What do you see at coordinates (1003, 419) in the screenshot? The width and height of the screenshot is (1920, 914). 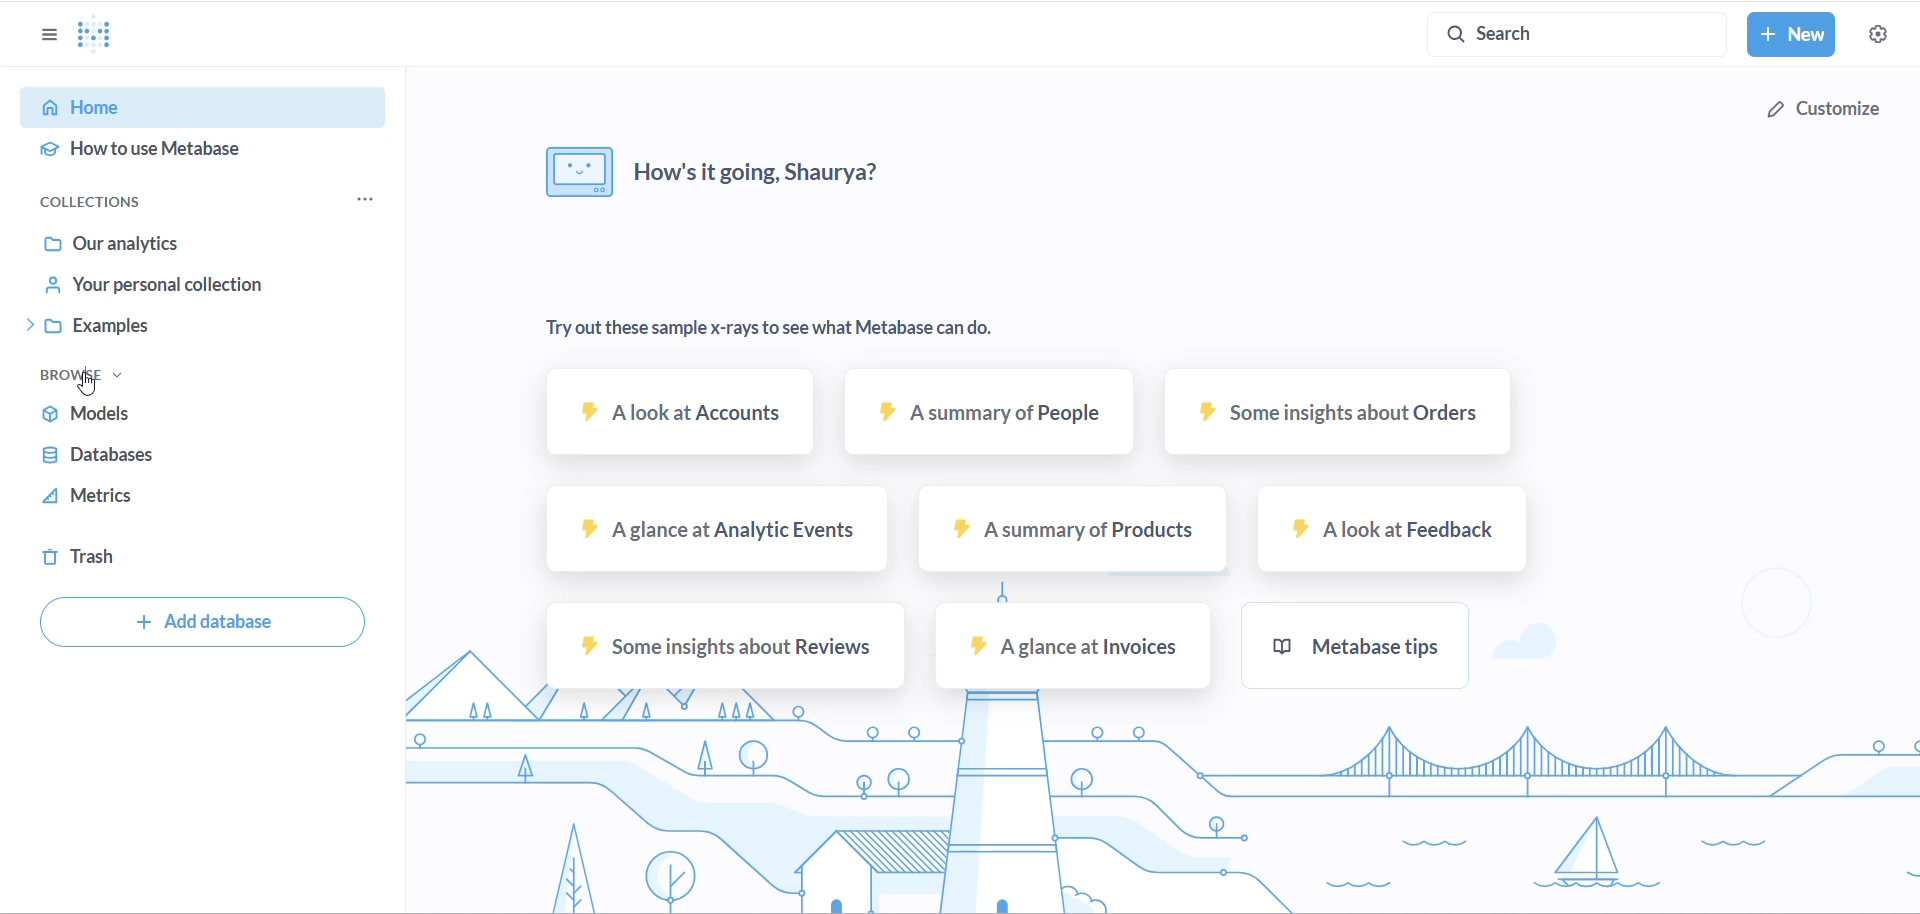 I see `A summary of people text` at bounding box center [1003, 419].